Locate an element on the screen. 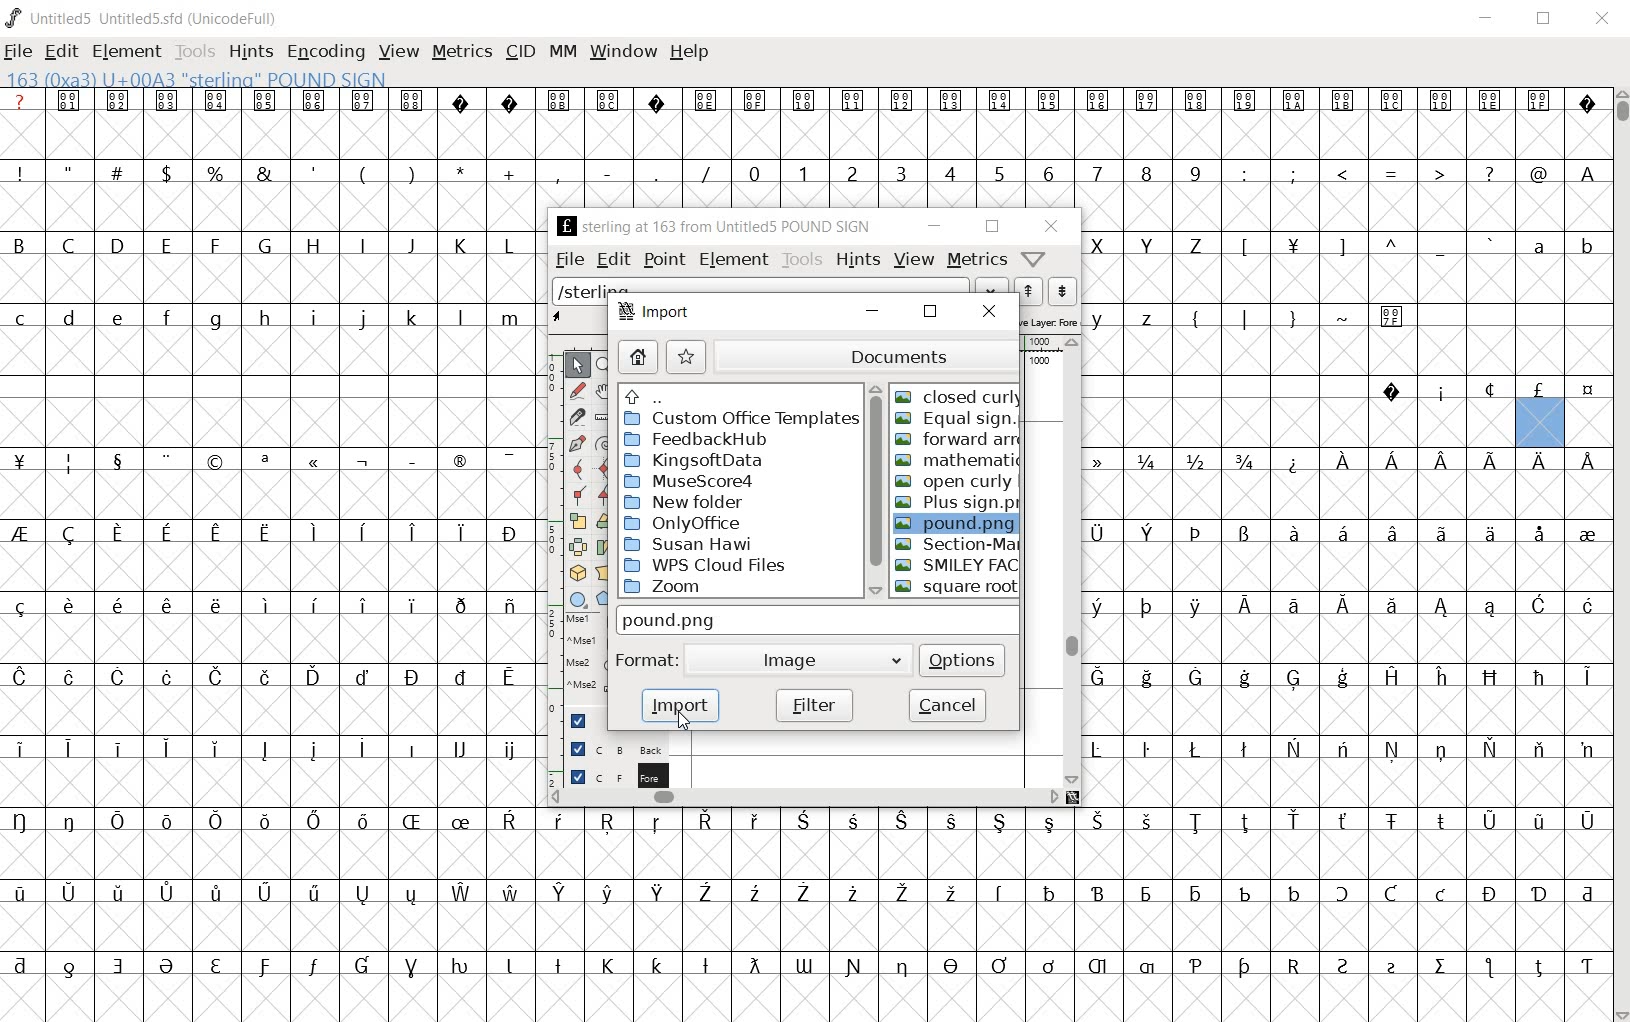  Symbol is located at coordinates (71, 965).